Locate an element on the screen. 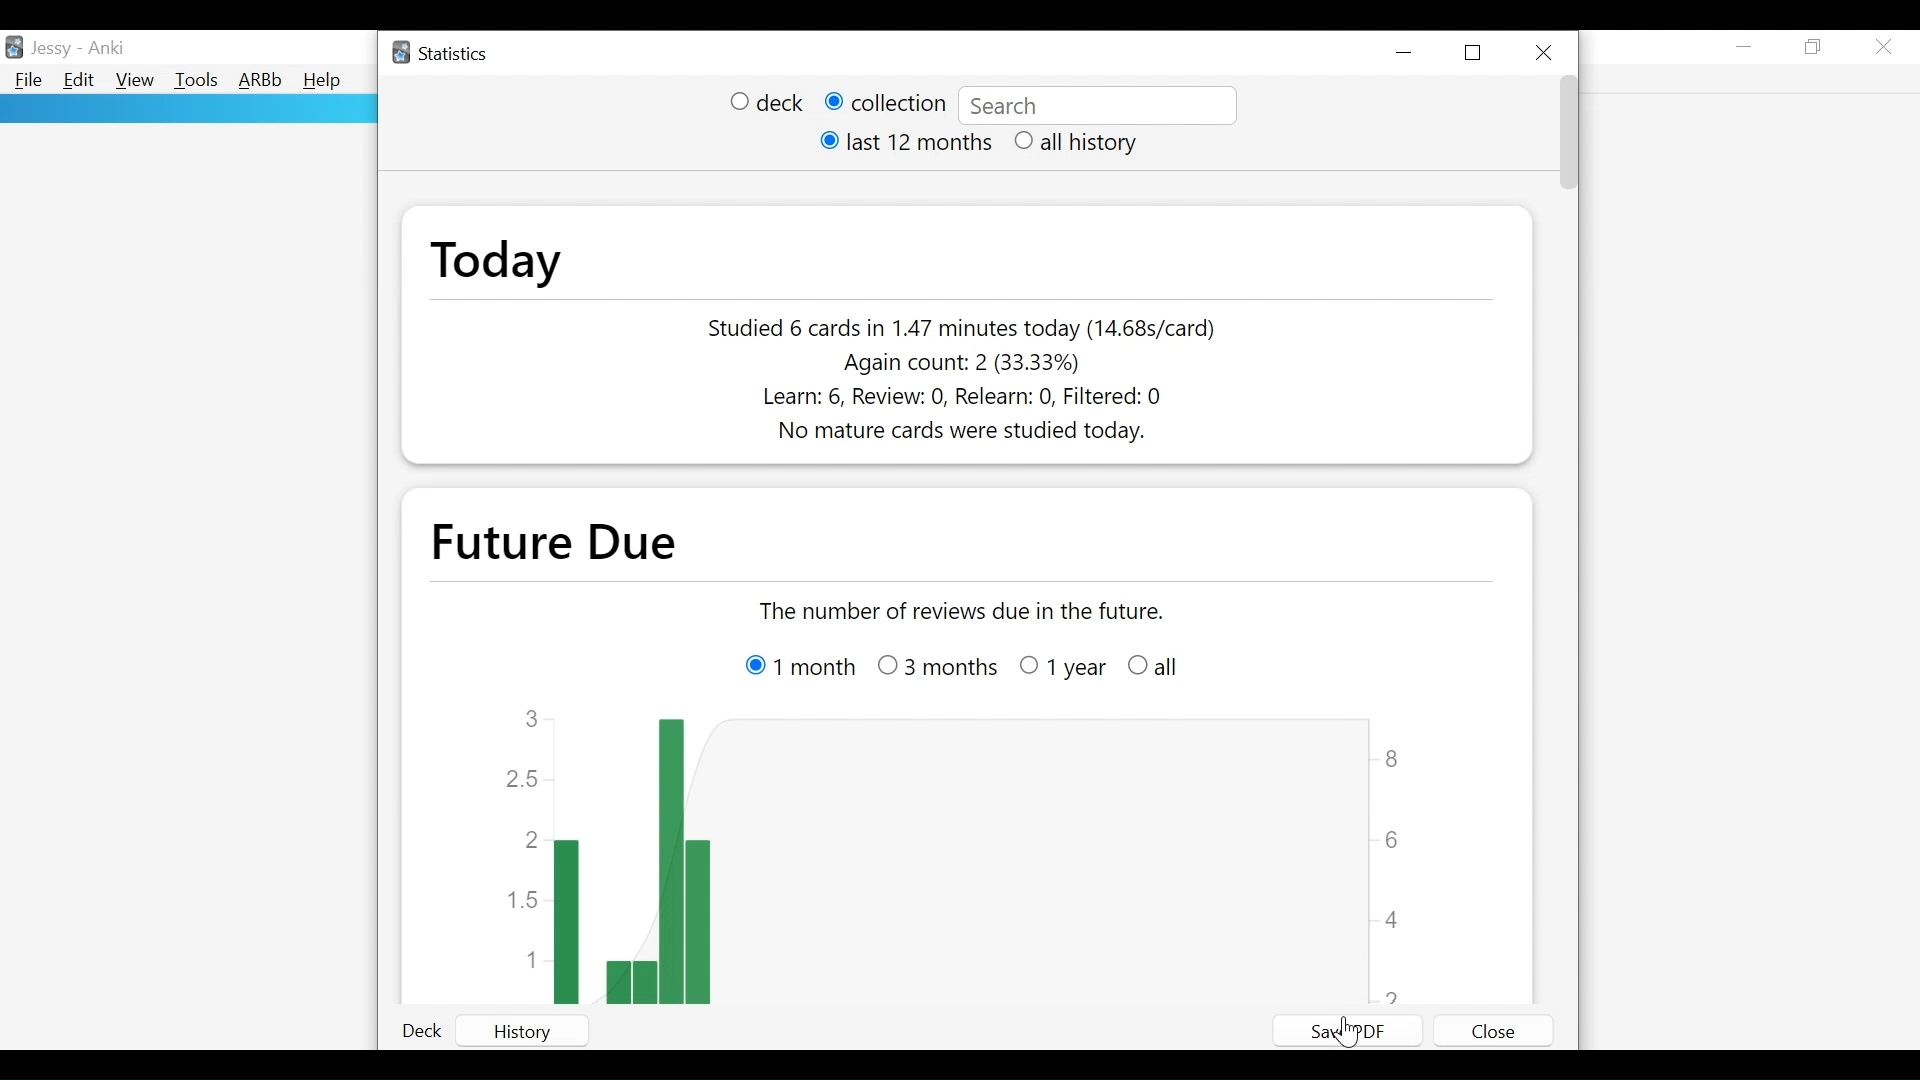 The image size is (1920, 1080). minimize is located at coordinates (1745, 46).